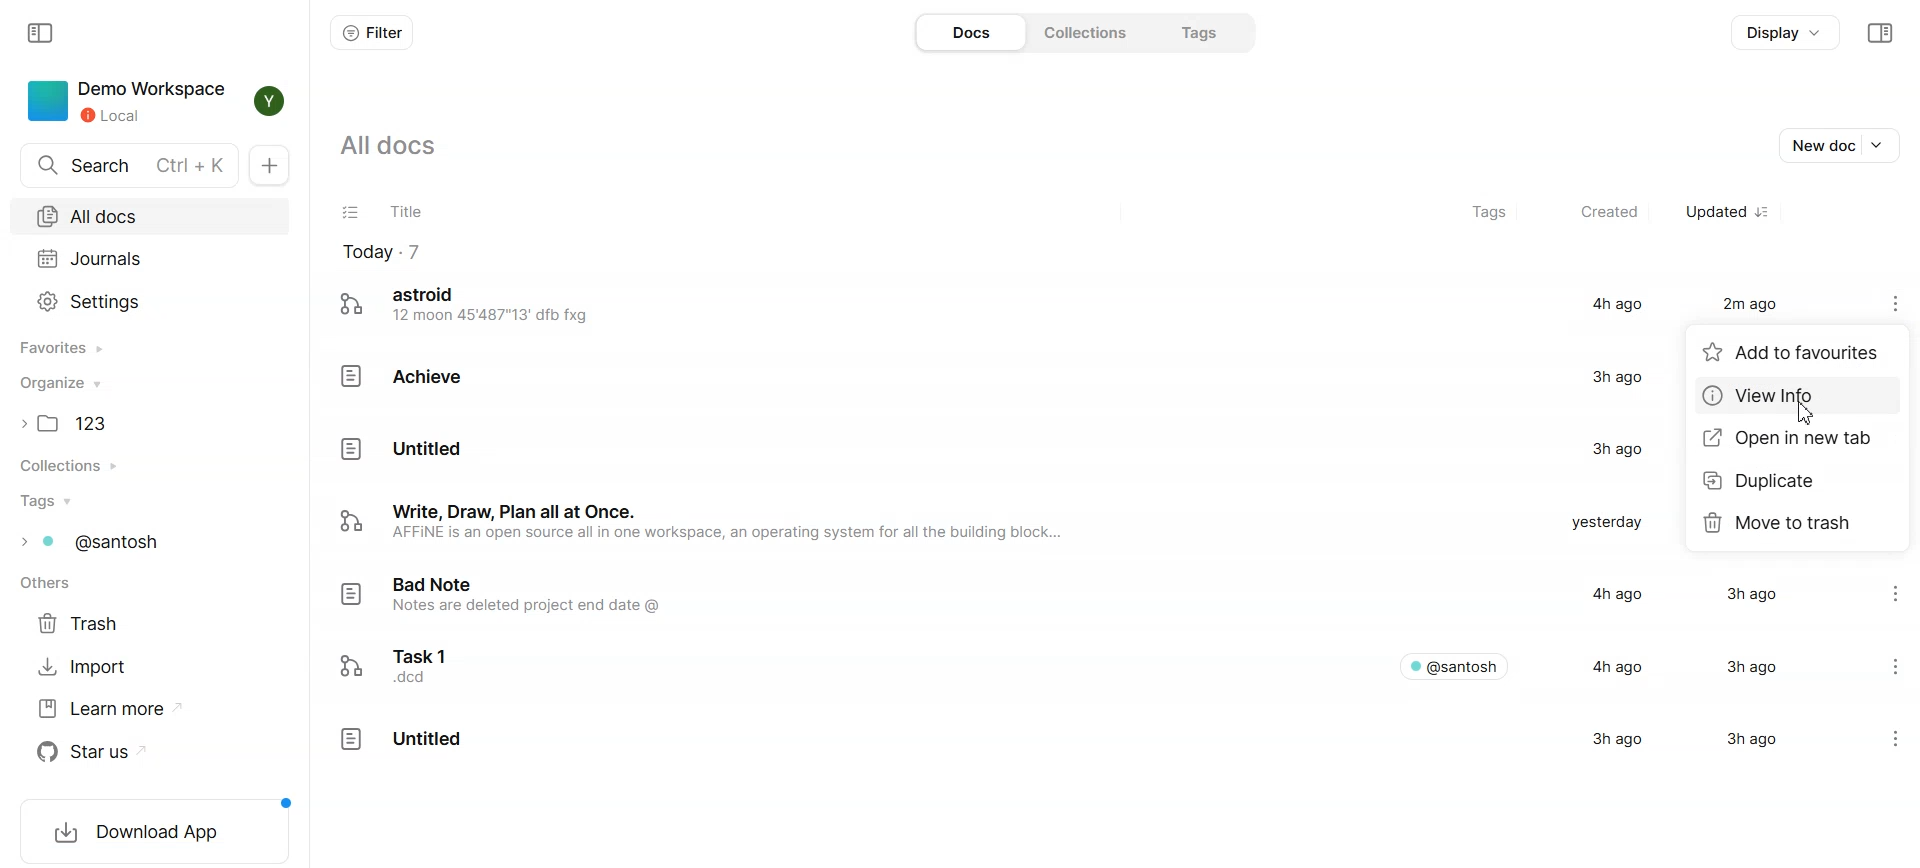  Describe the element at coordinates (1787, 32) in the screenshot. I see `Display` at that location.